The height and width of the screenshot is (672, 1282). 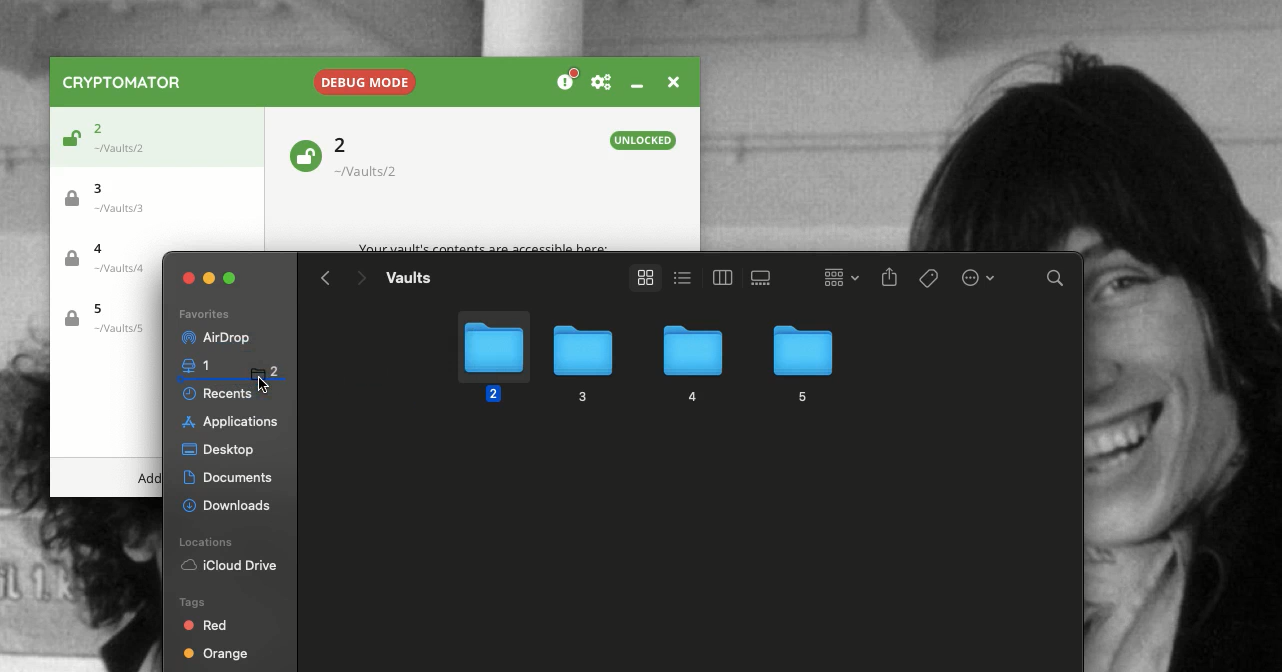 What do you see at coordinates (304, 154) in the screenshot?
I see `Unlocked` at bounding box center [304, 154].